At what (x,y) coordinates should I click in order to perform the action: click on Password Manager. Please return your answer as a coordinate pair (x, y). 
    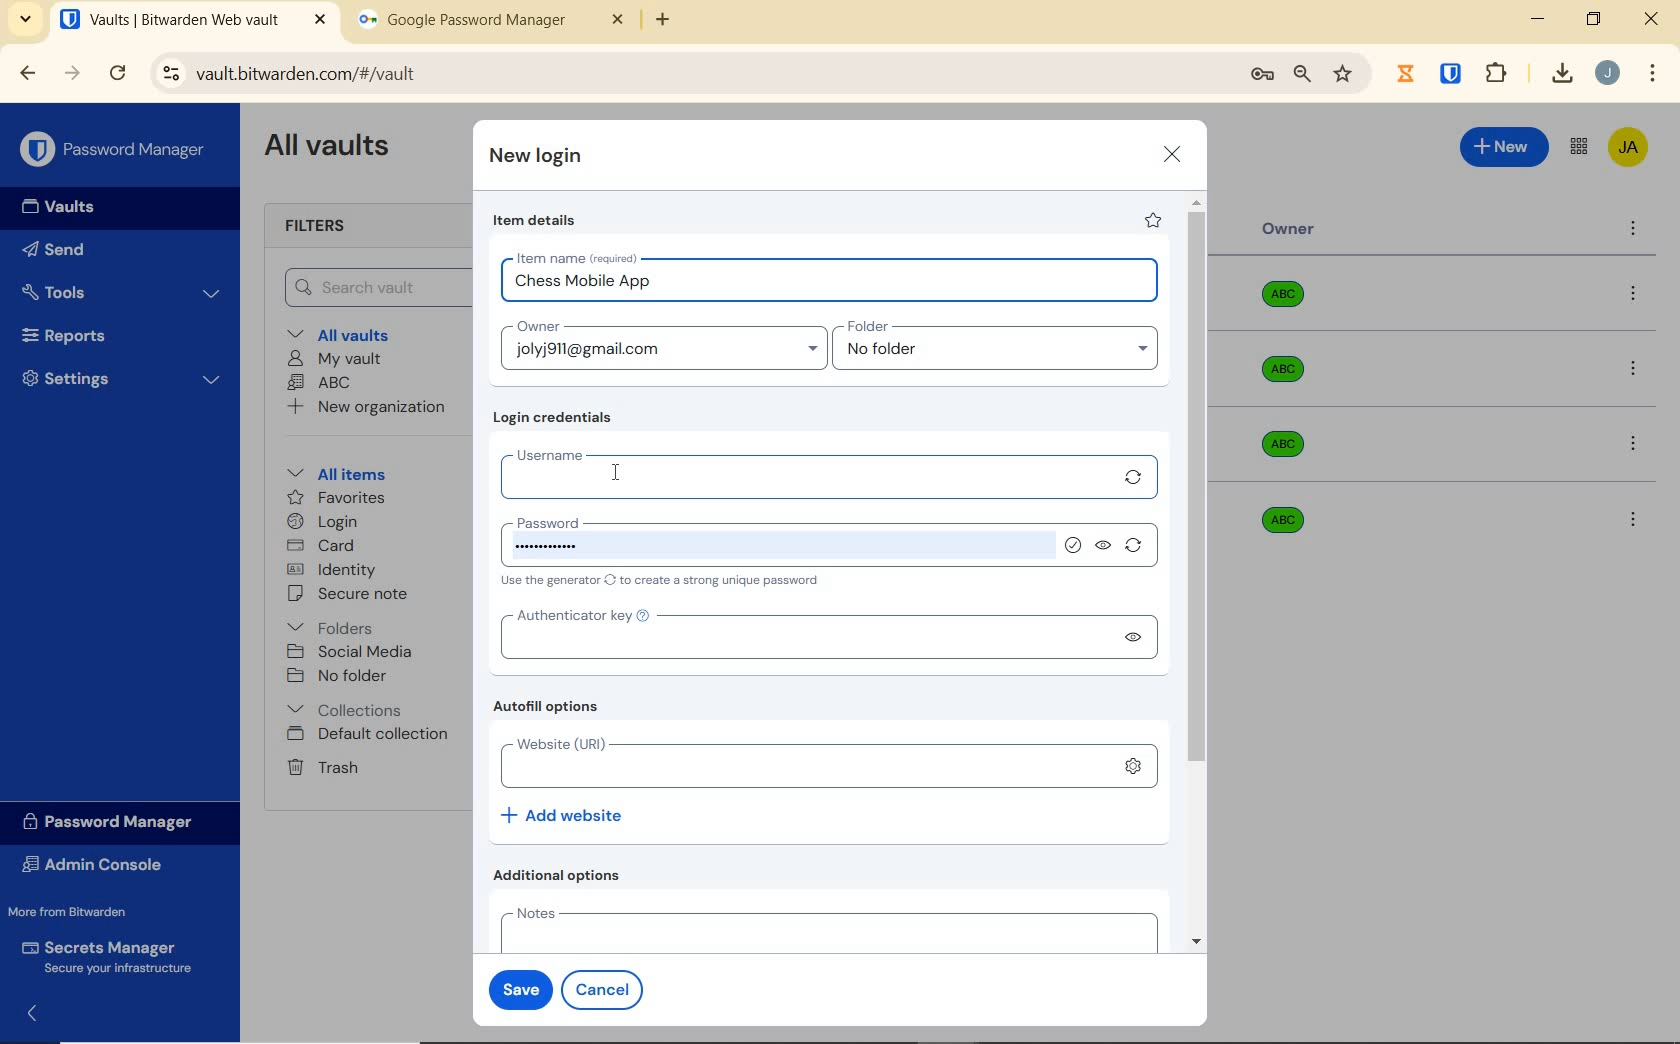
    Looking at the image, I should click on (116, 151).